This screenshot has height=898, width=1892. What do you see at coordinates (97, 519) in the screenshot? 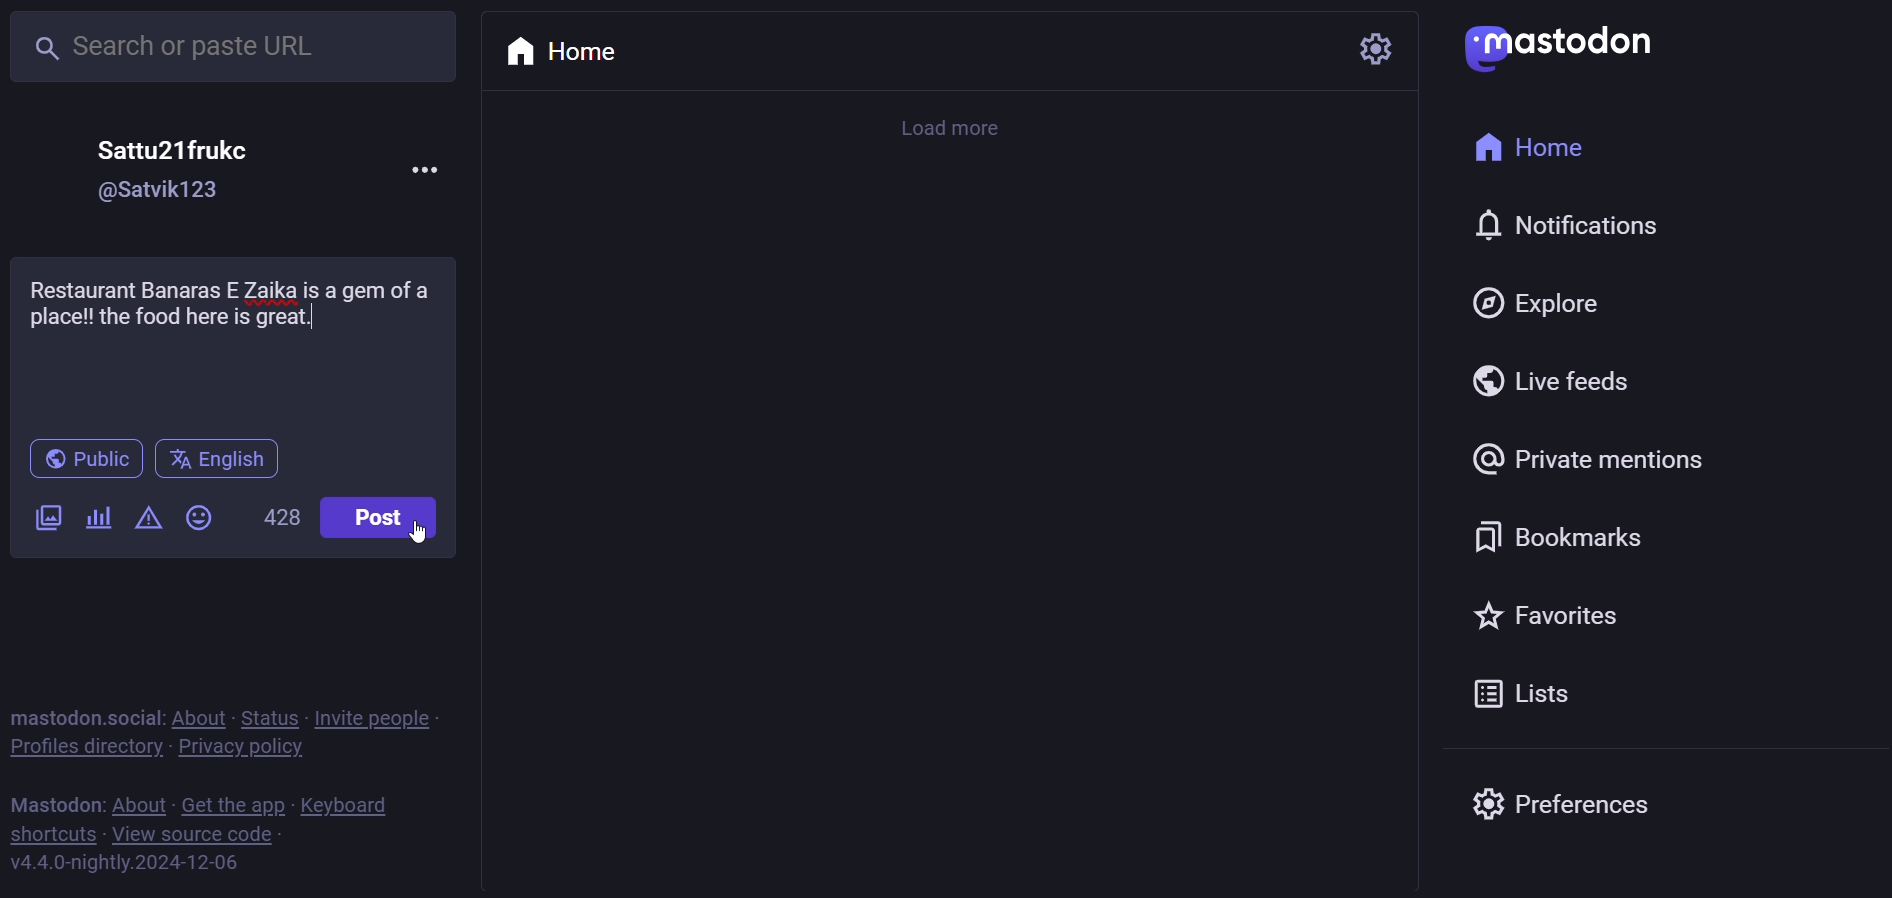
I see `poll` at bounding box center [97, 519].